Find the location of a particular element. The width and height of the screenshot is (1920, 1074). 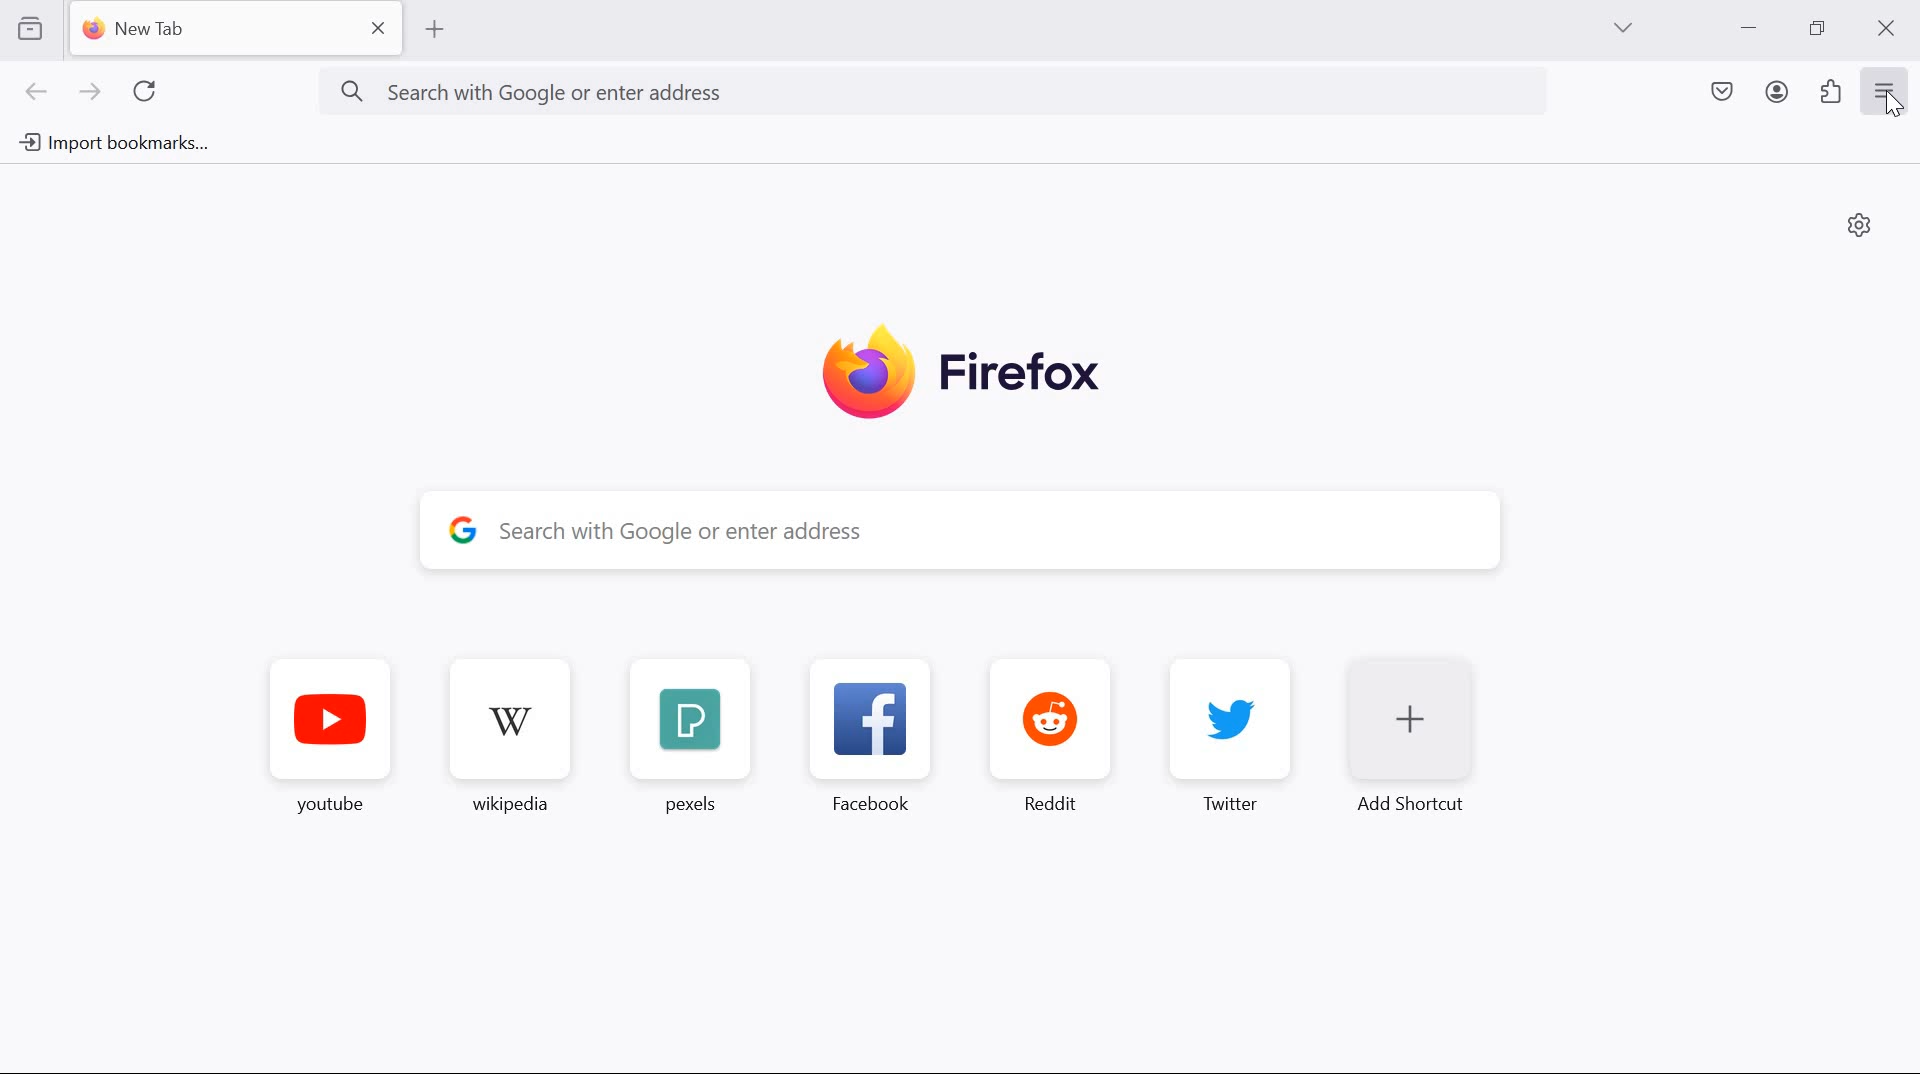

list all tabs is located at coordinates (1623, 27).